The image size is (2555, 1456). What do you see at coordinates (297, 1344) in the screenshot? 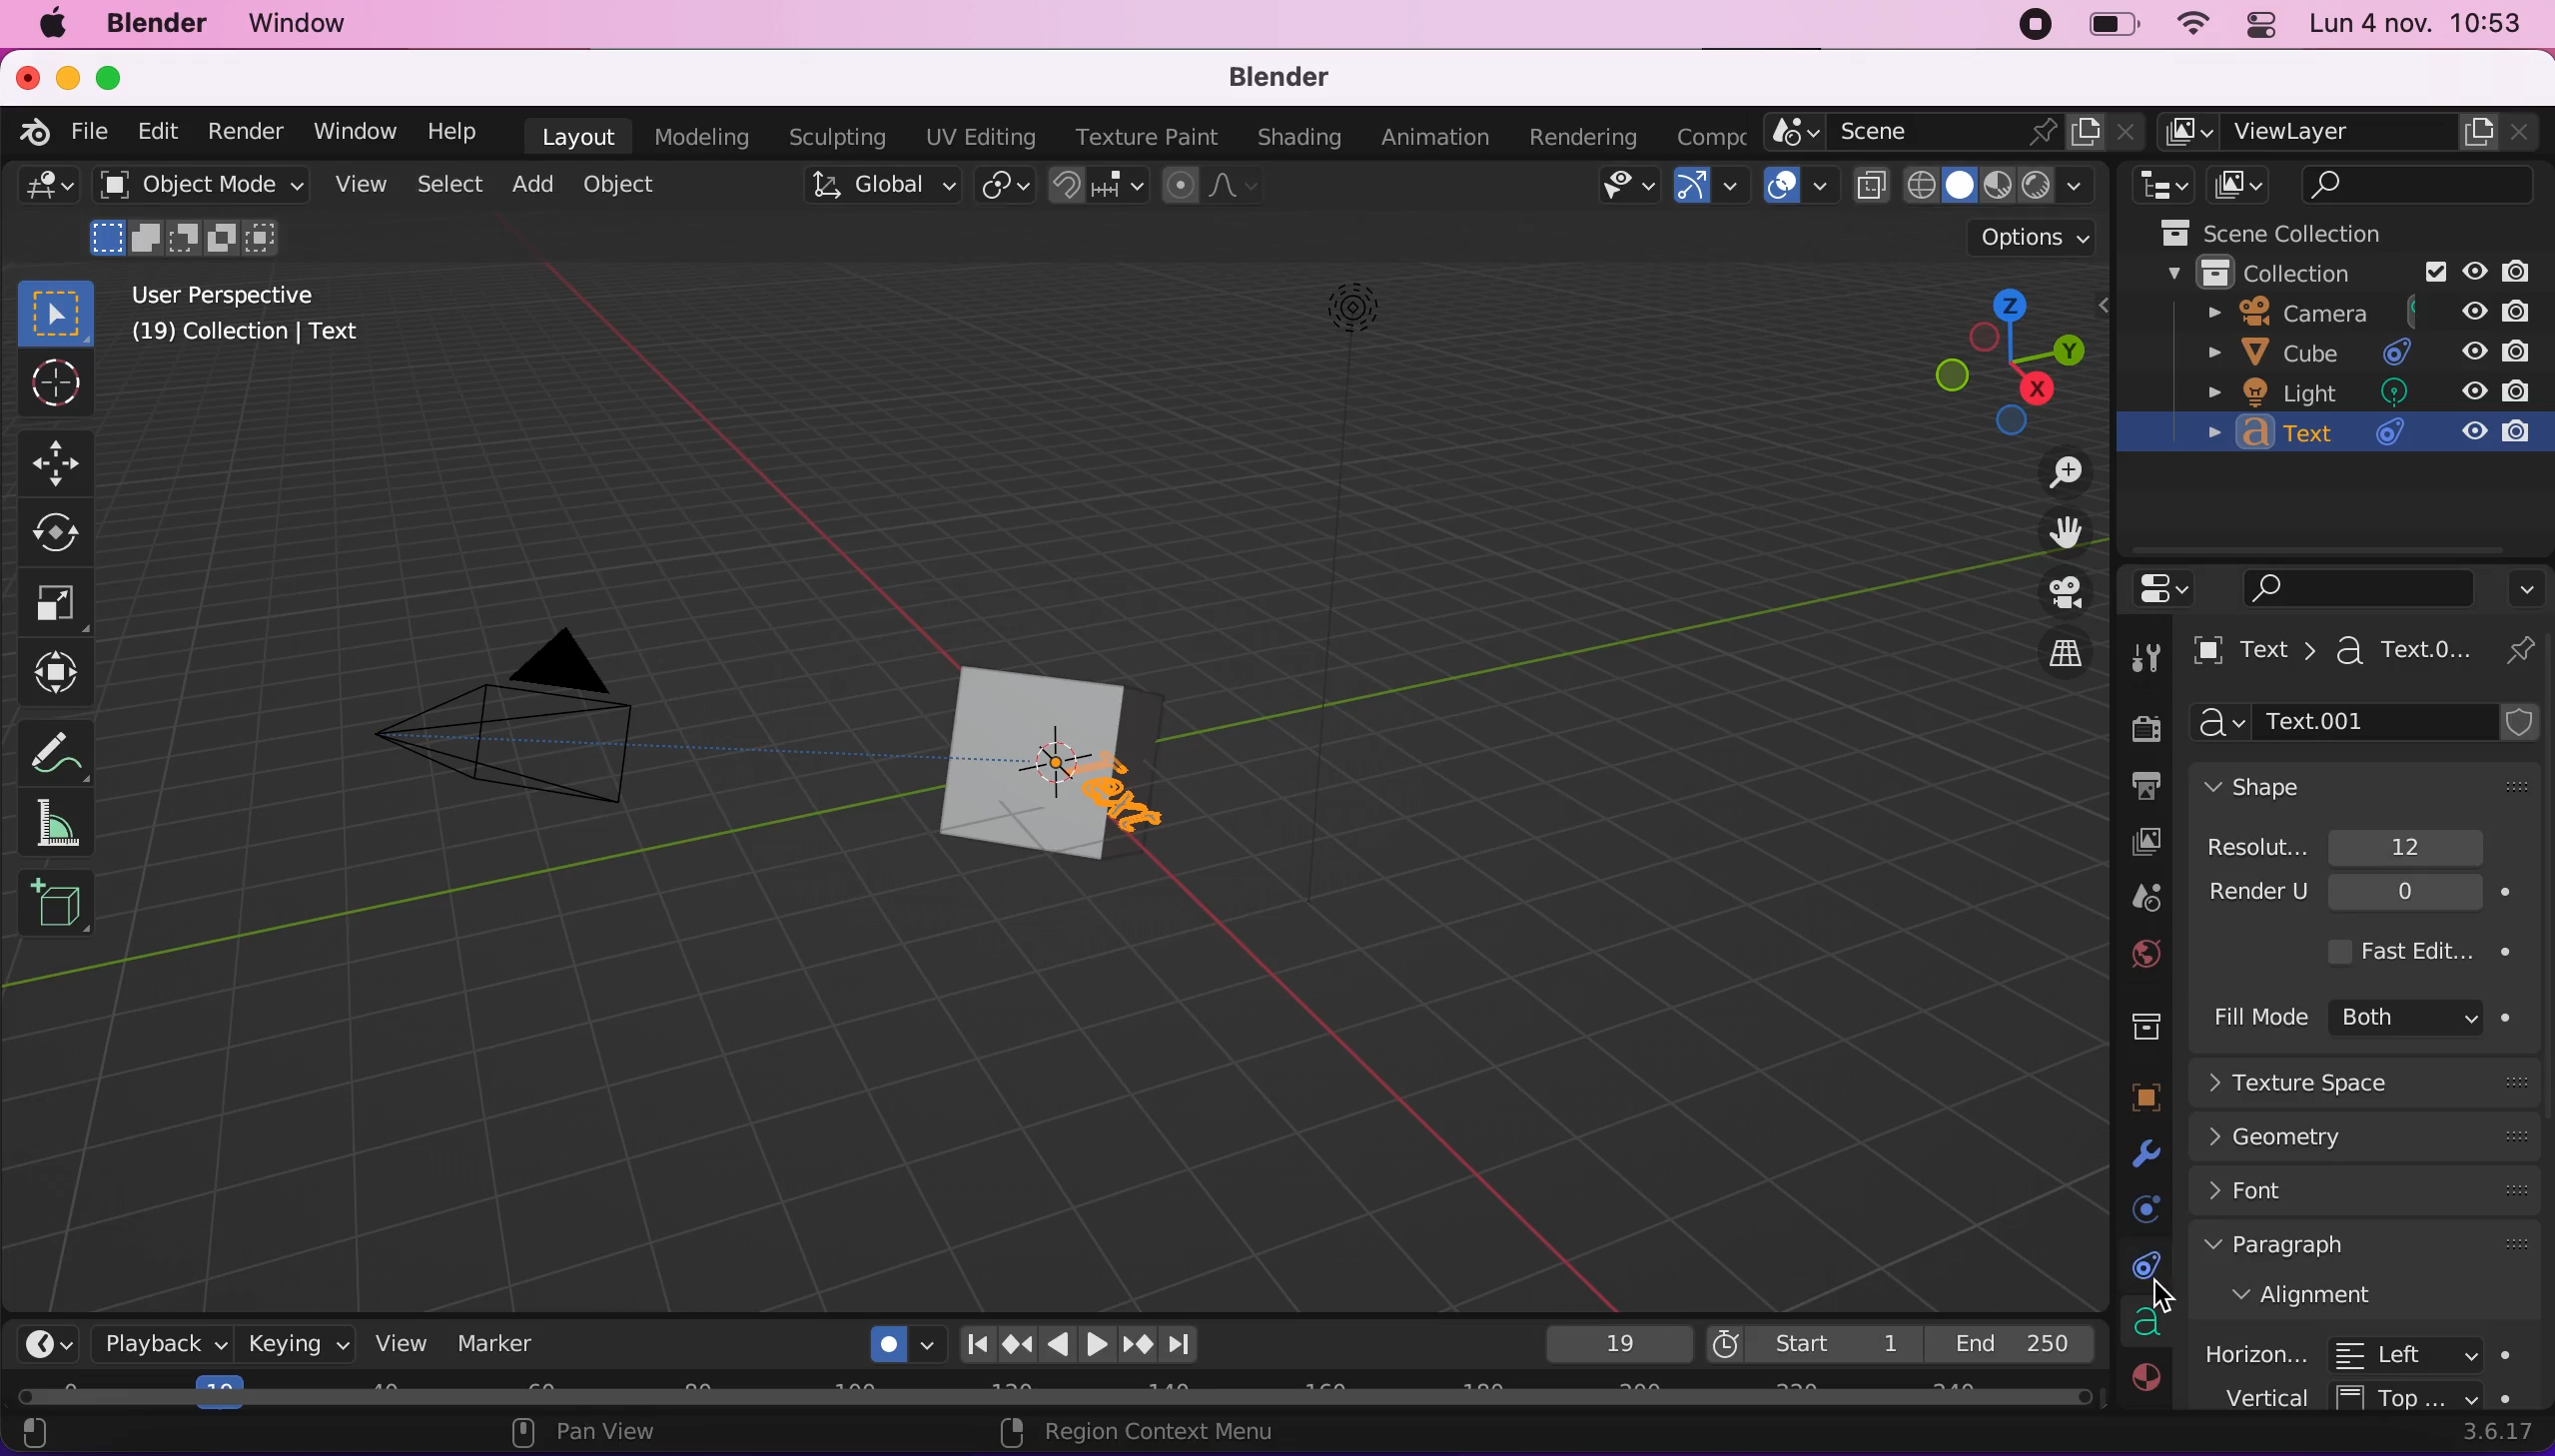
I see `keying` at bounding box center [297, 1344].